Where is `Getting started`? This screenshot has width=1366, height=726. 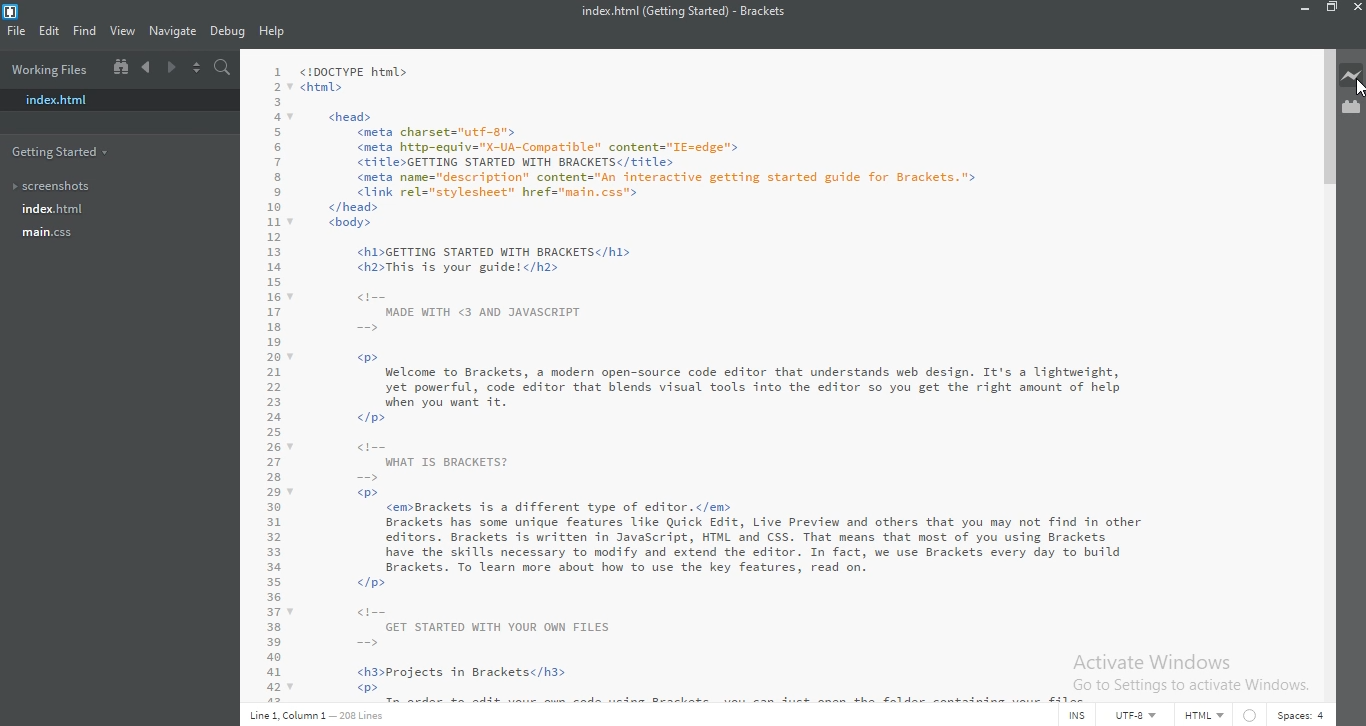 Getting started is located at coordinates (59, 152).